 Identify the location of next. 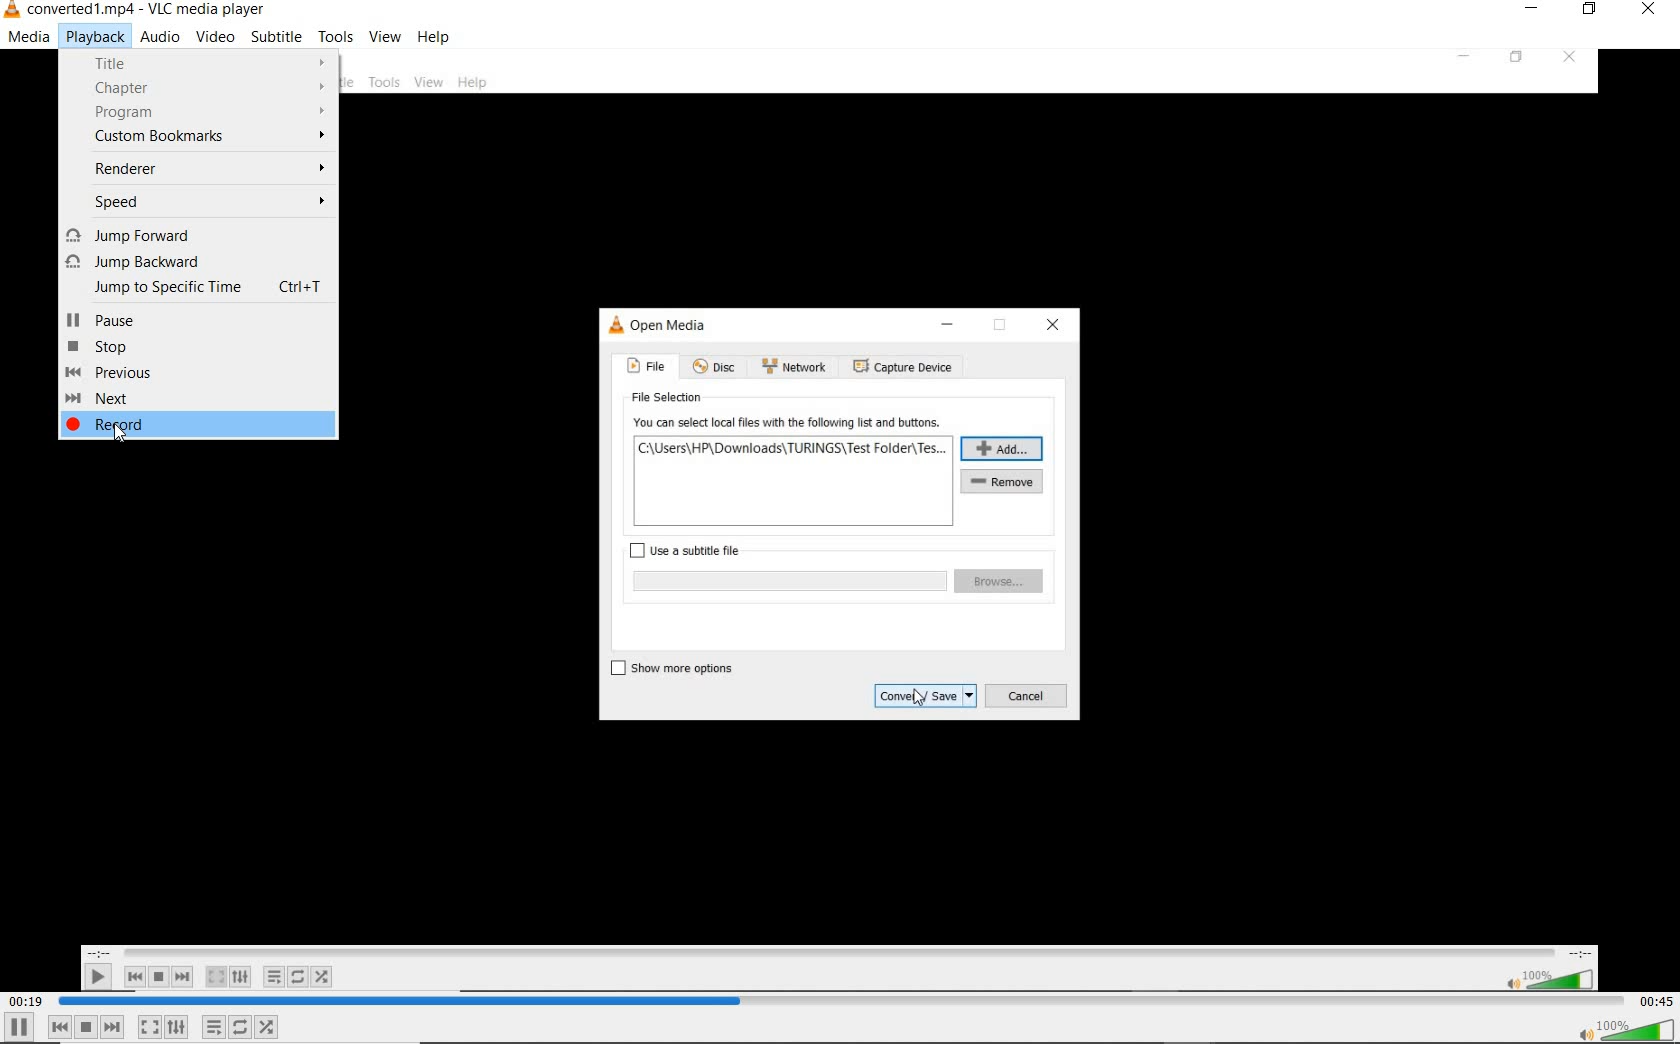
(112, 398).